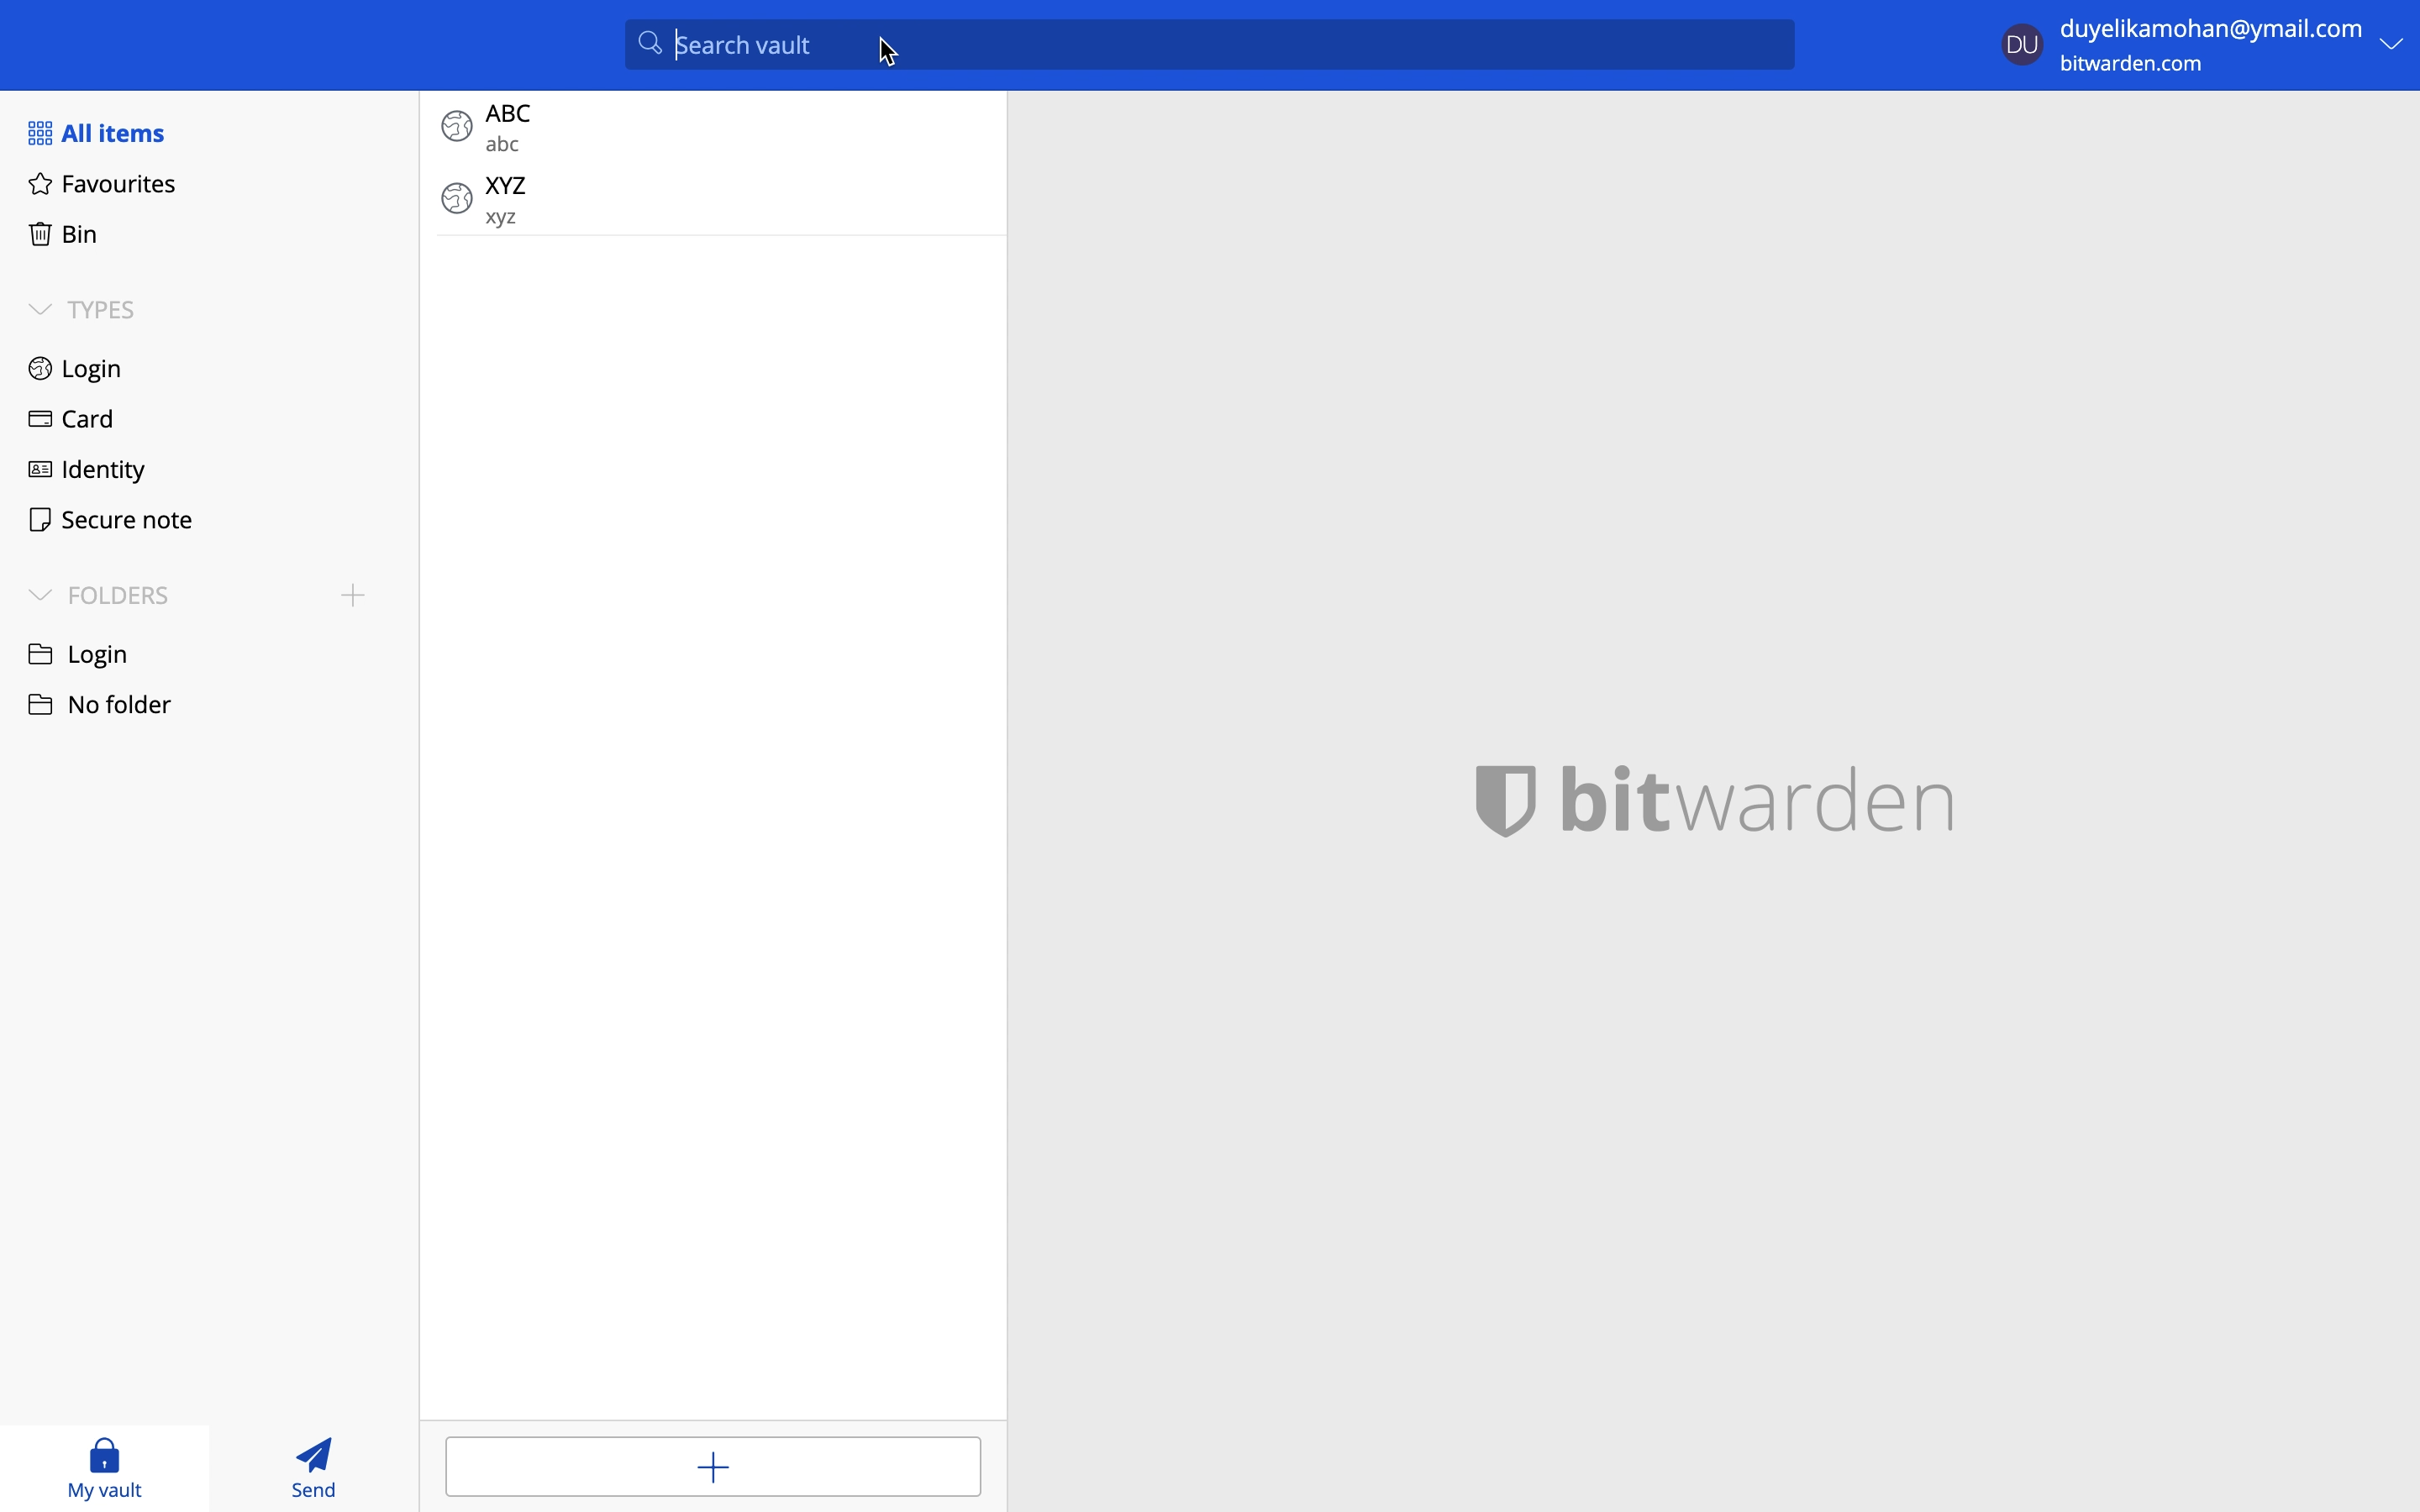  What do you see at coordinates (102, 1472) in the screenshot?
I see `my vault` at bounding box center [102, 1472].